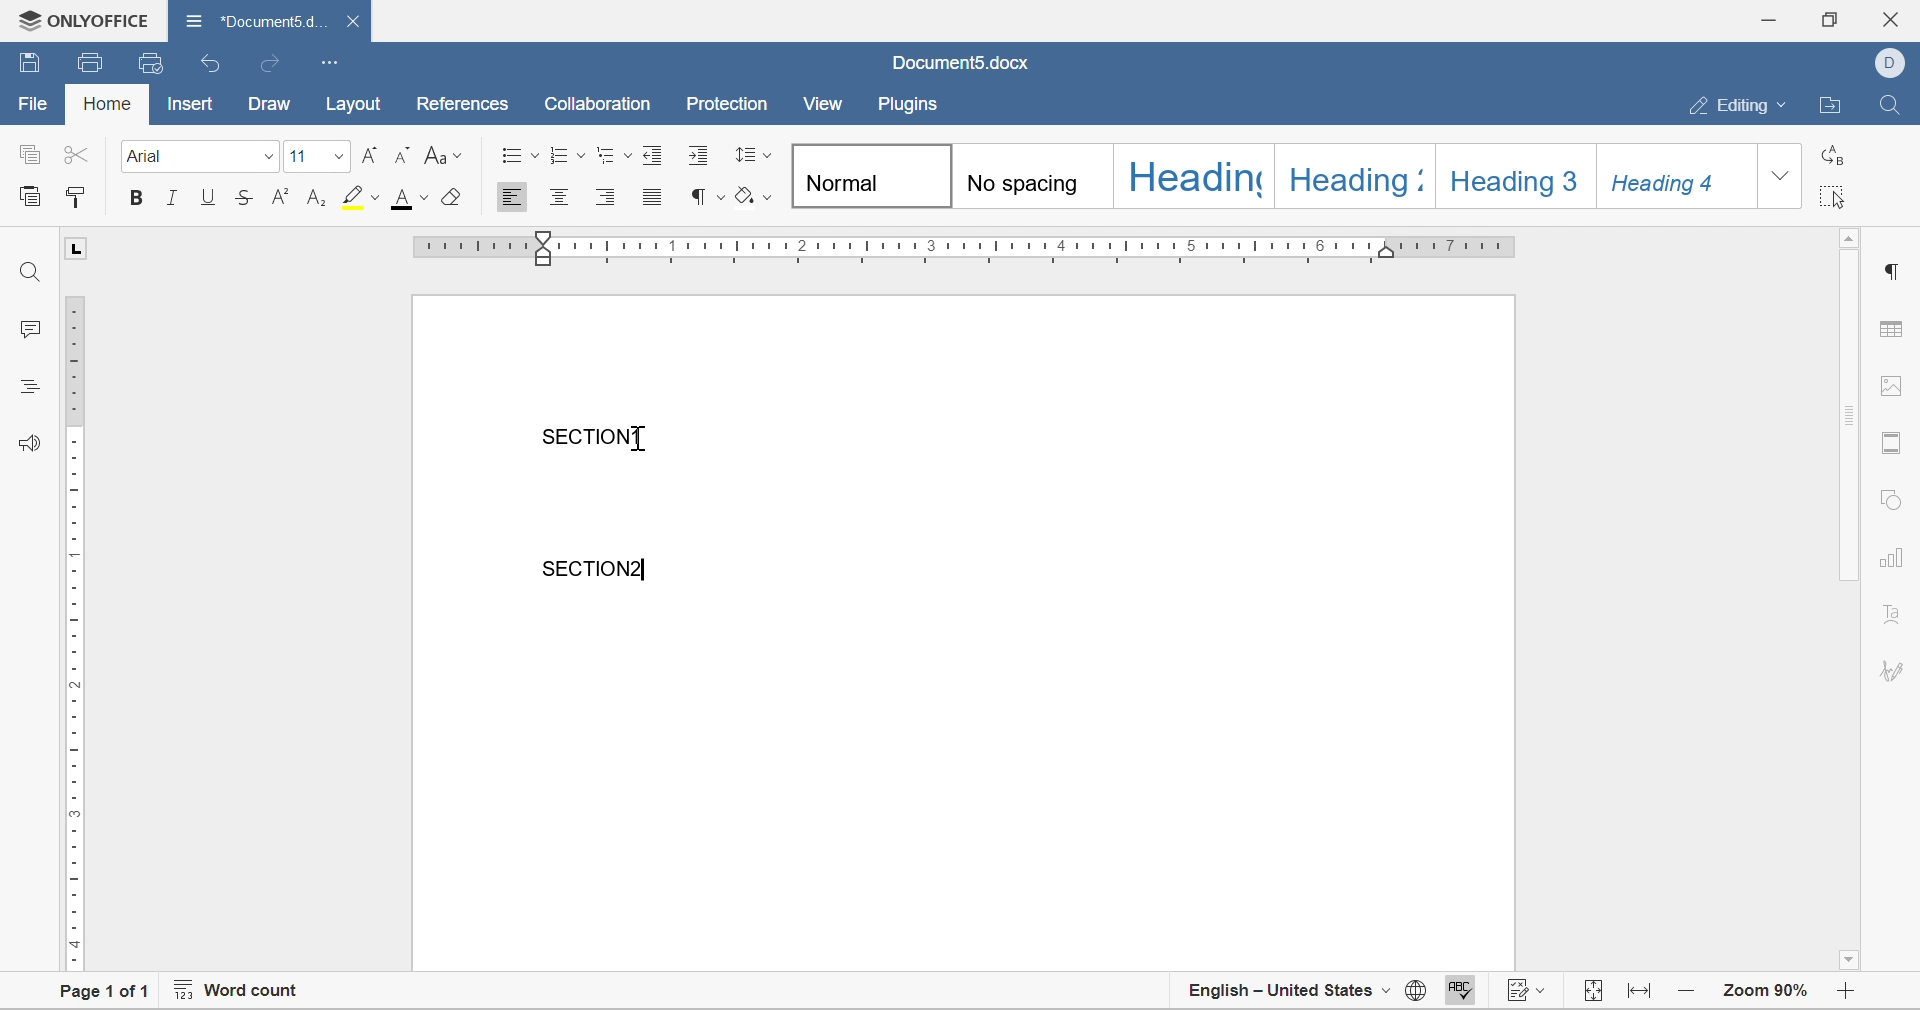  What do you see at coordinates (282, 196) in the screenshot?
I see `superscript` at bounding box center [282, 196].